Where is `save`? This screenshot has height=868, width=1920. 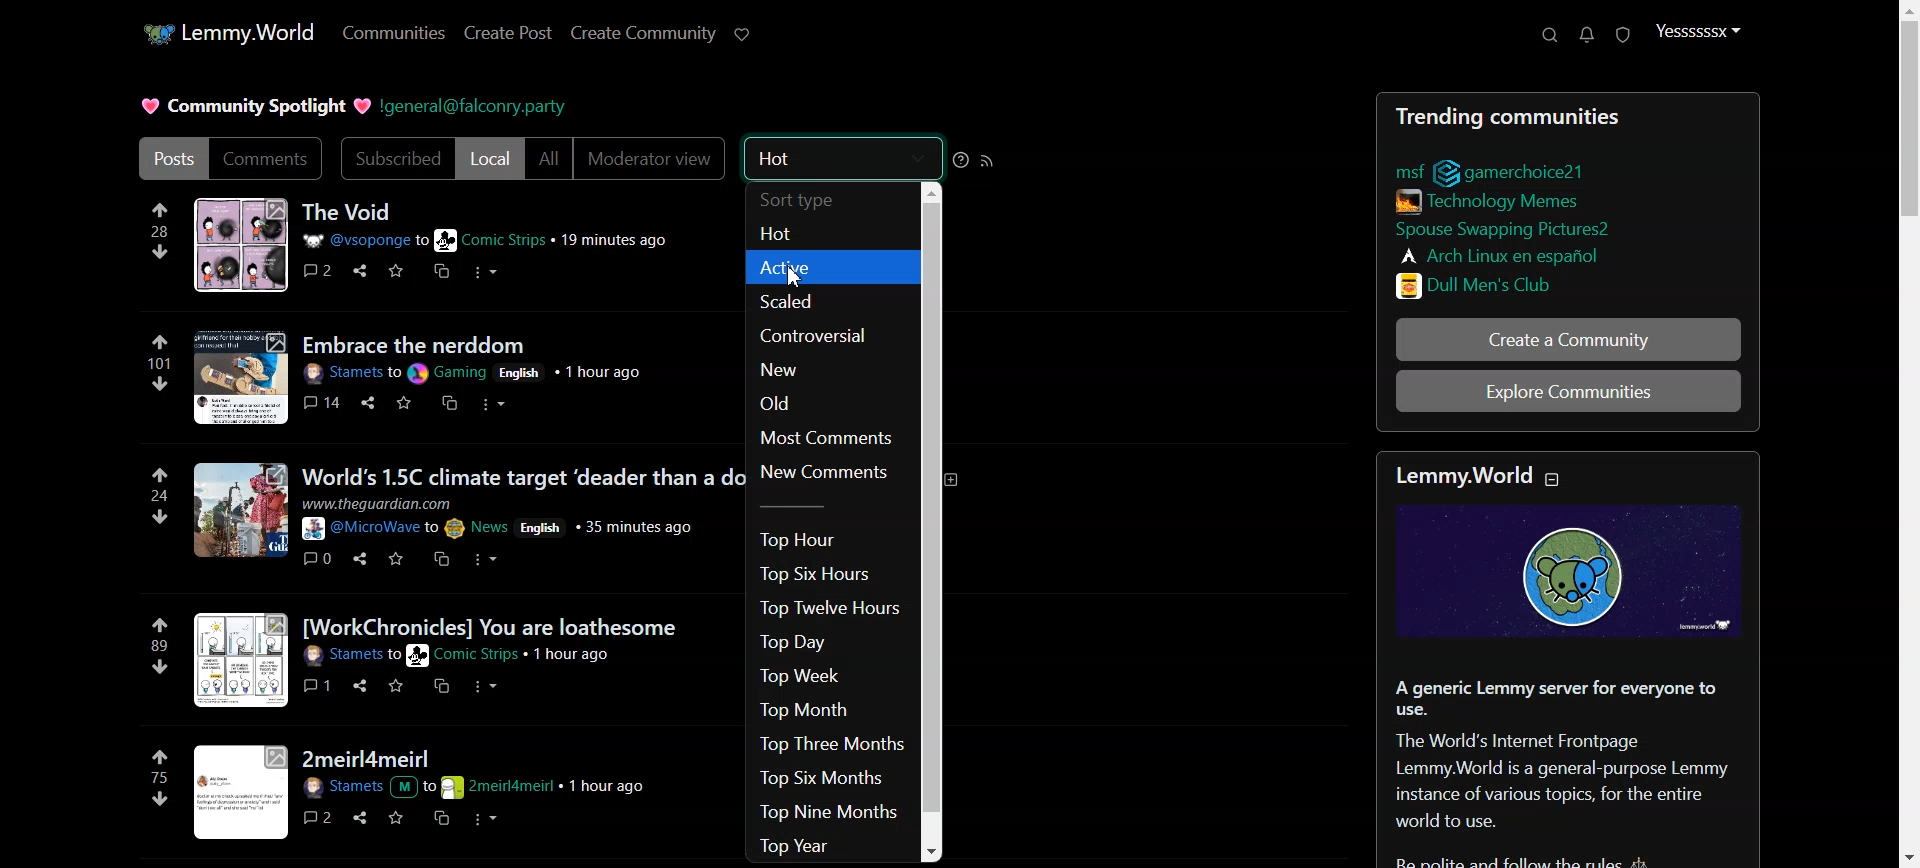 save is located at coordinates (398, 556).